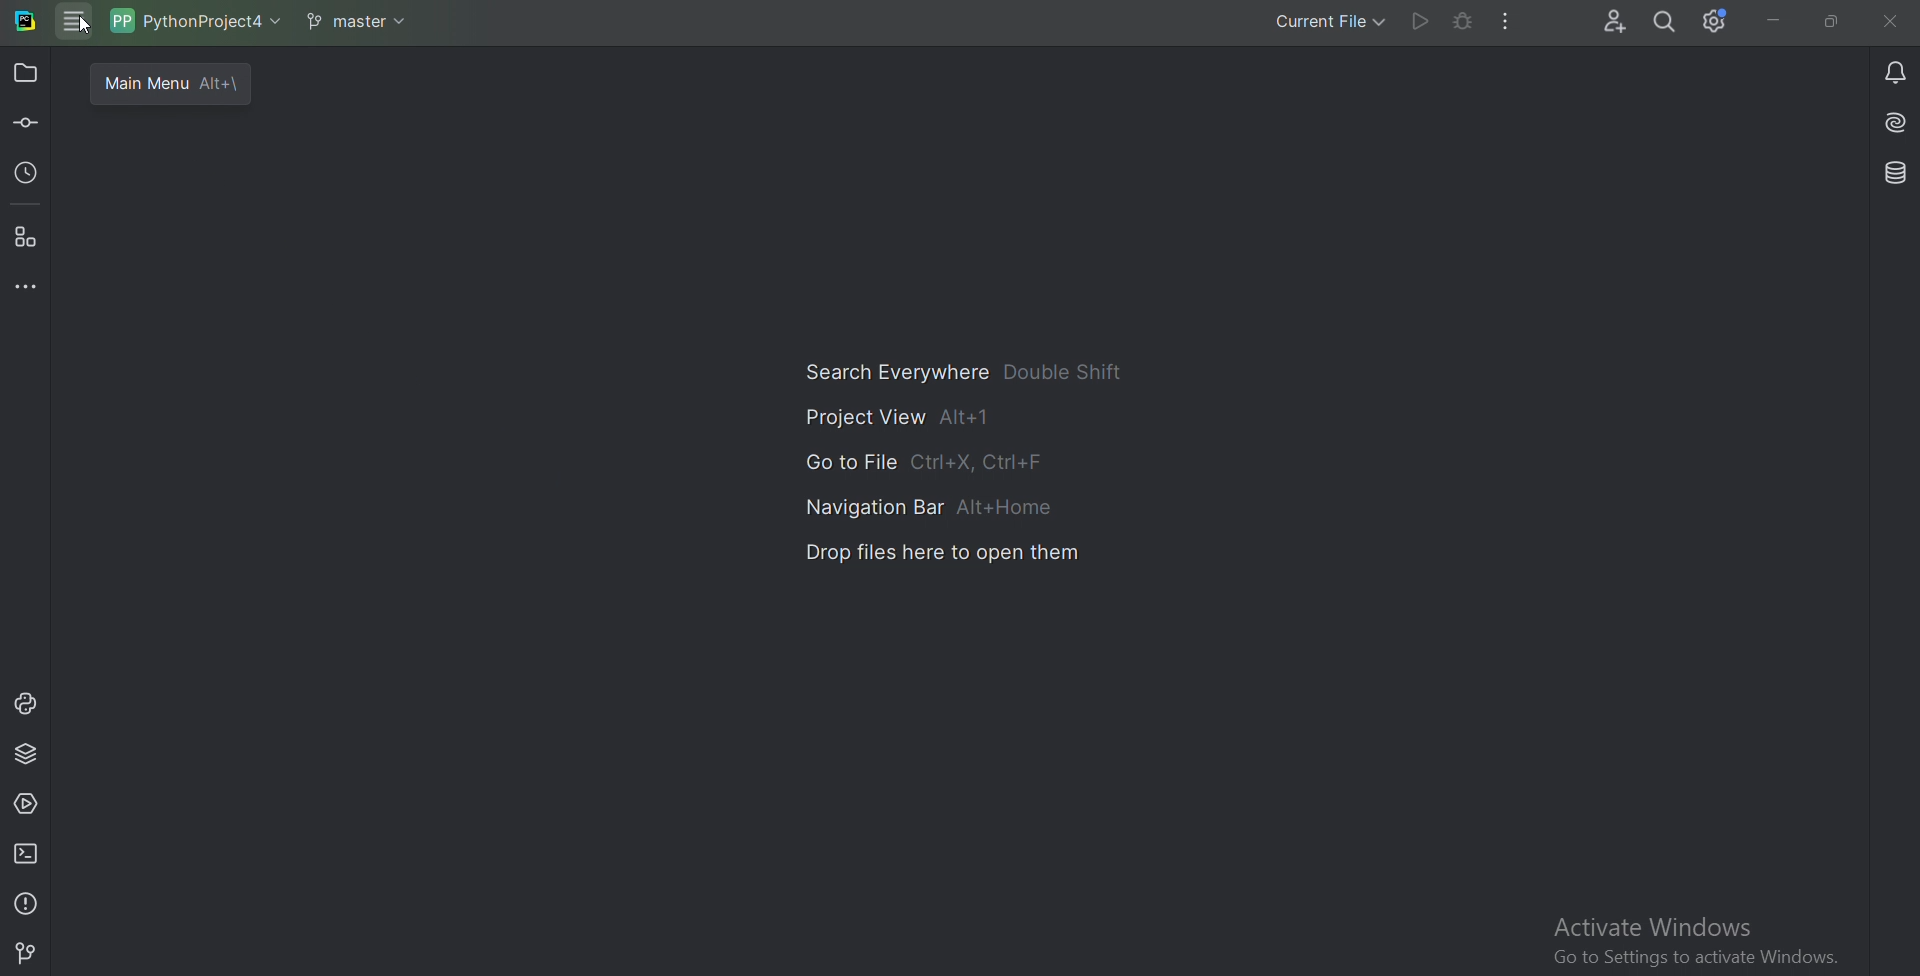 This screenshot has height=976, width=1920. I want to click on Settings, so click(1715, 22).